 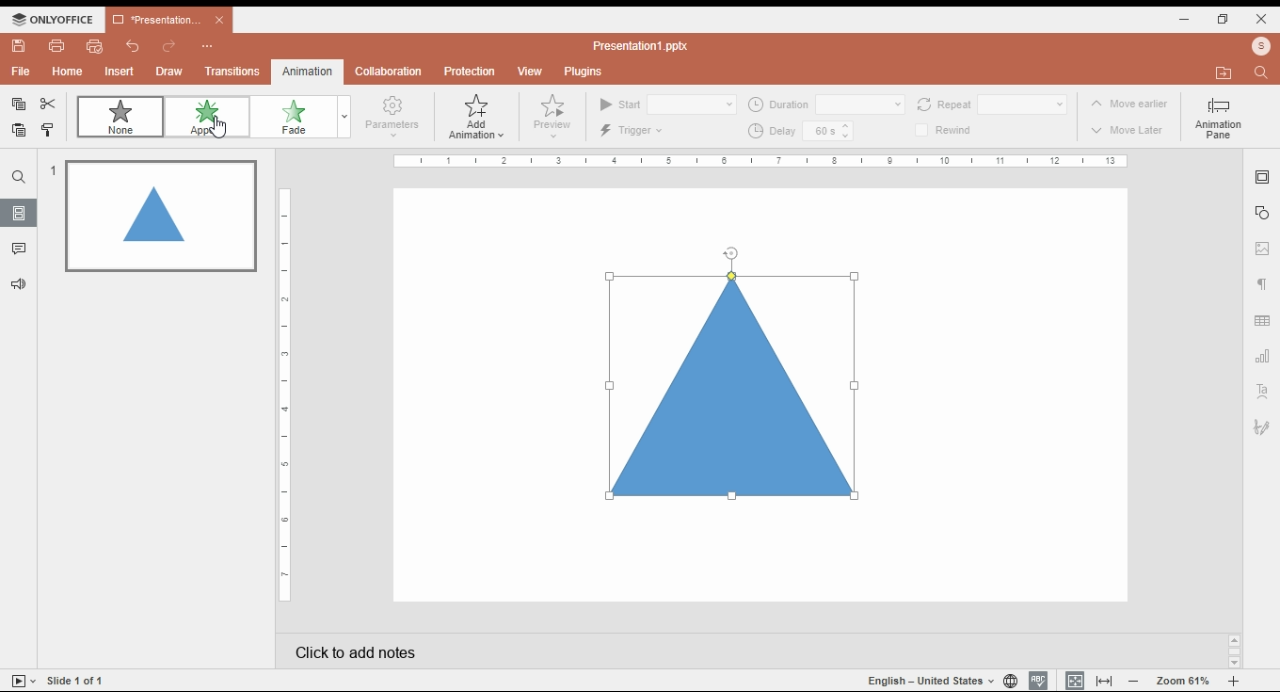 What do you see at coordinates (119, 115) in the screenshot?
I see `none` at bounding box center [119, 115].